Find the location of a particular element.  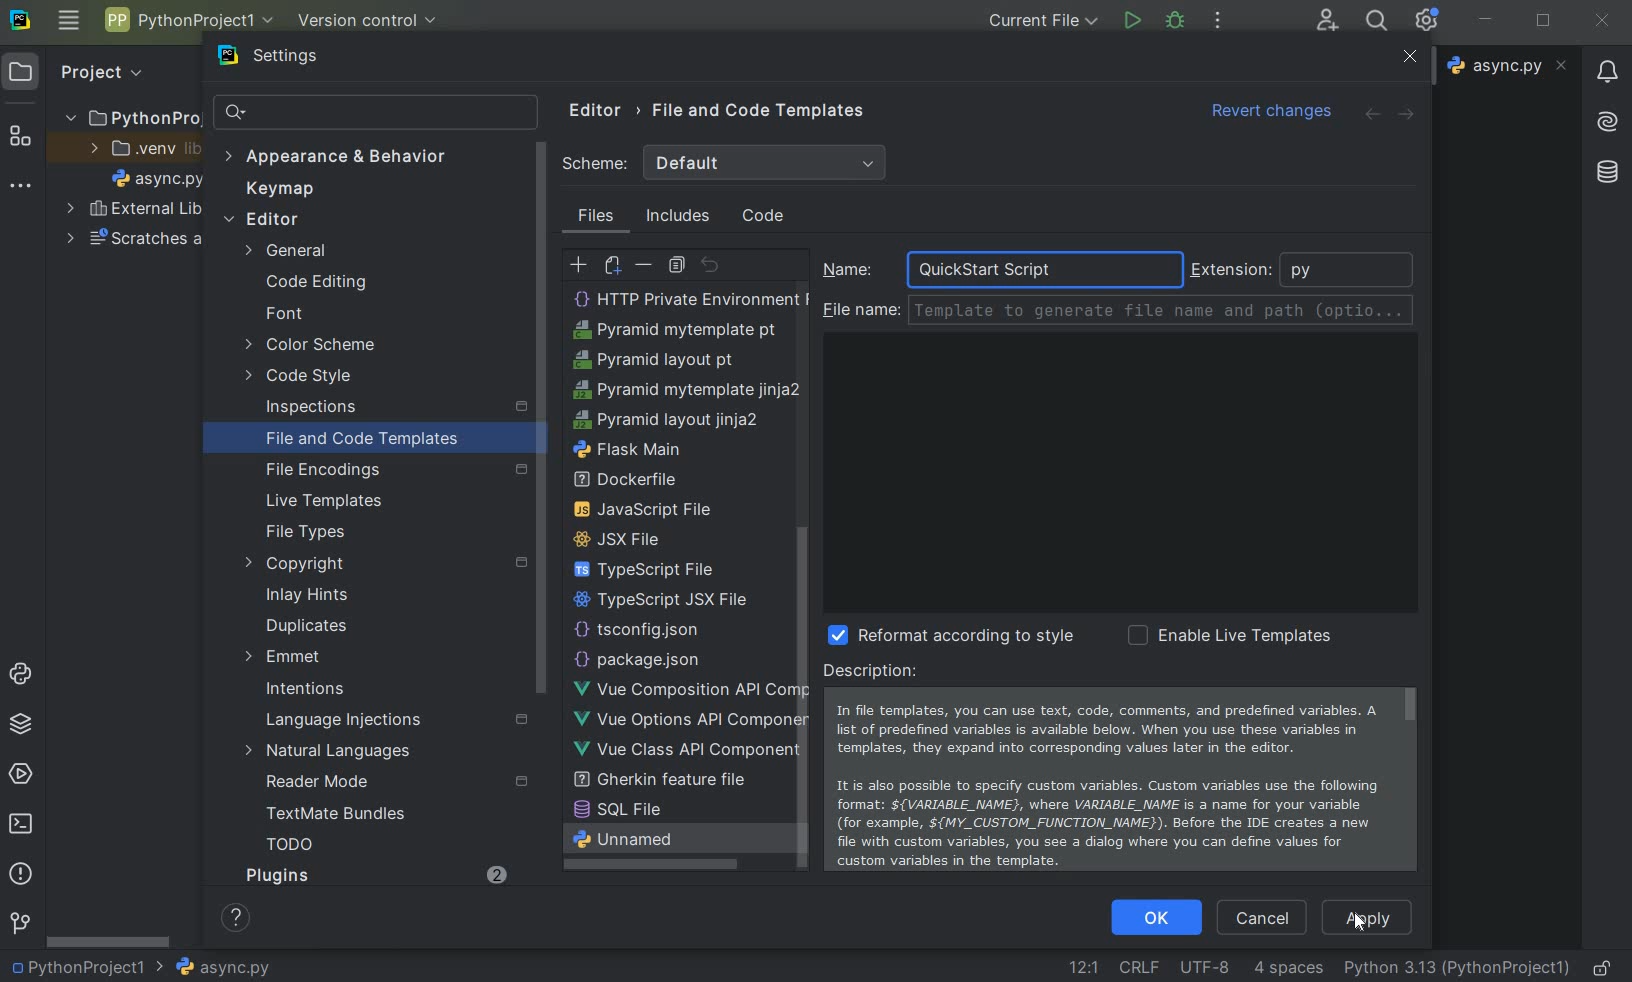

line separator is located at coordinates (1141, 966).